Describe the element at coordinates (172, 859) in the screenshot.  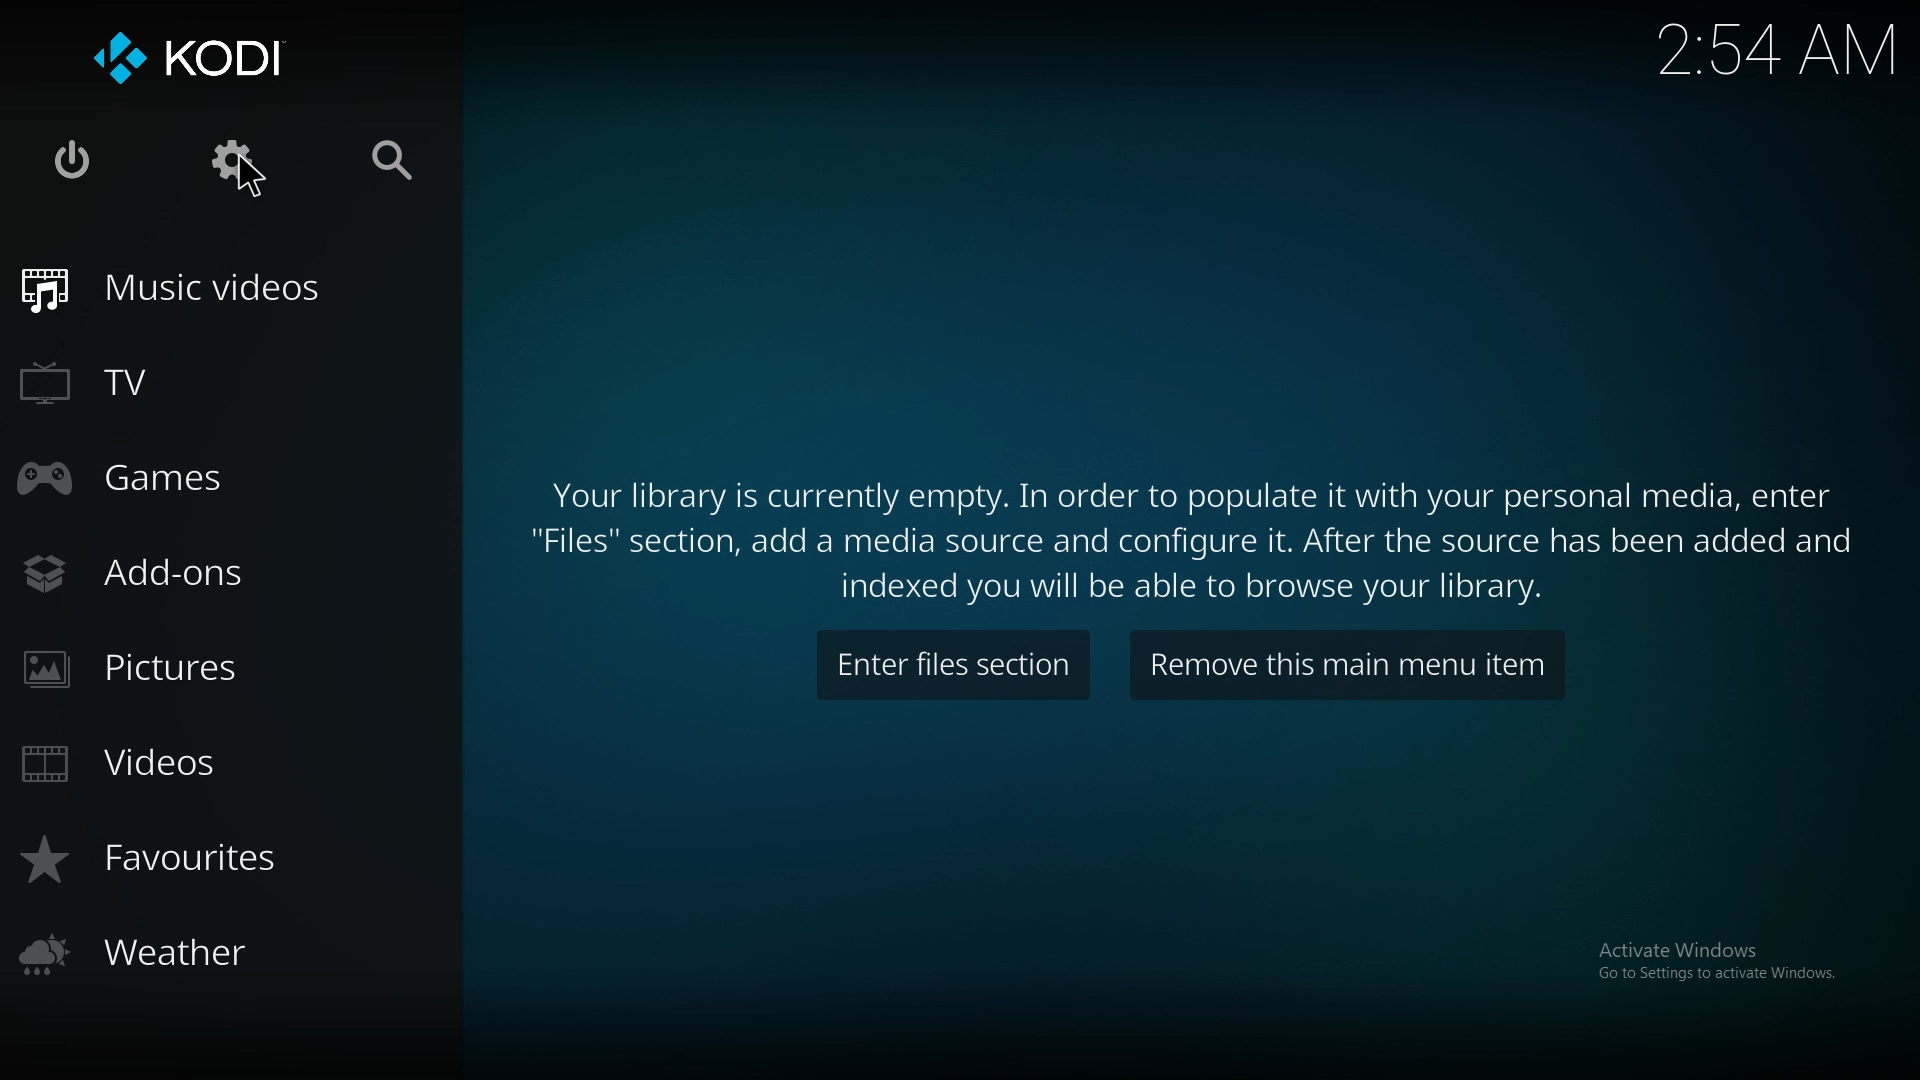
I see `favourites` at that location.